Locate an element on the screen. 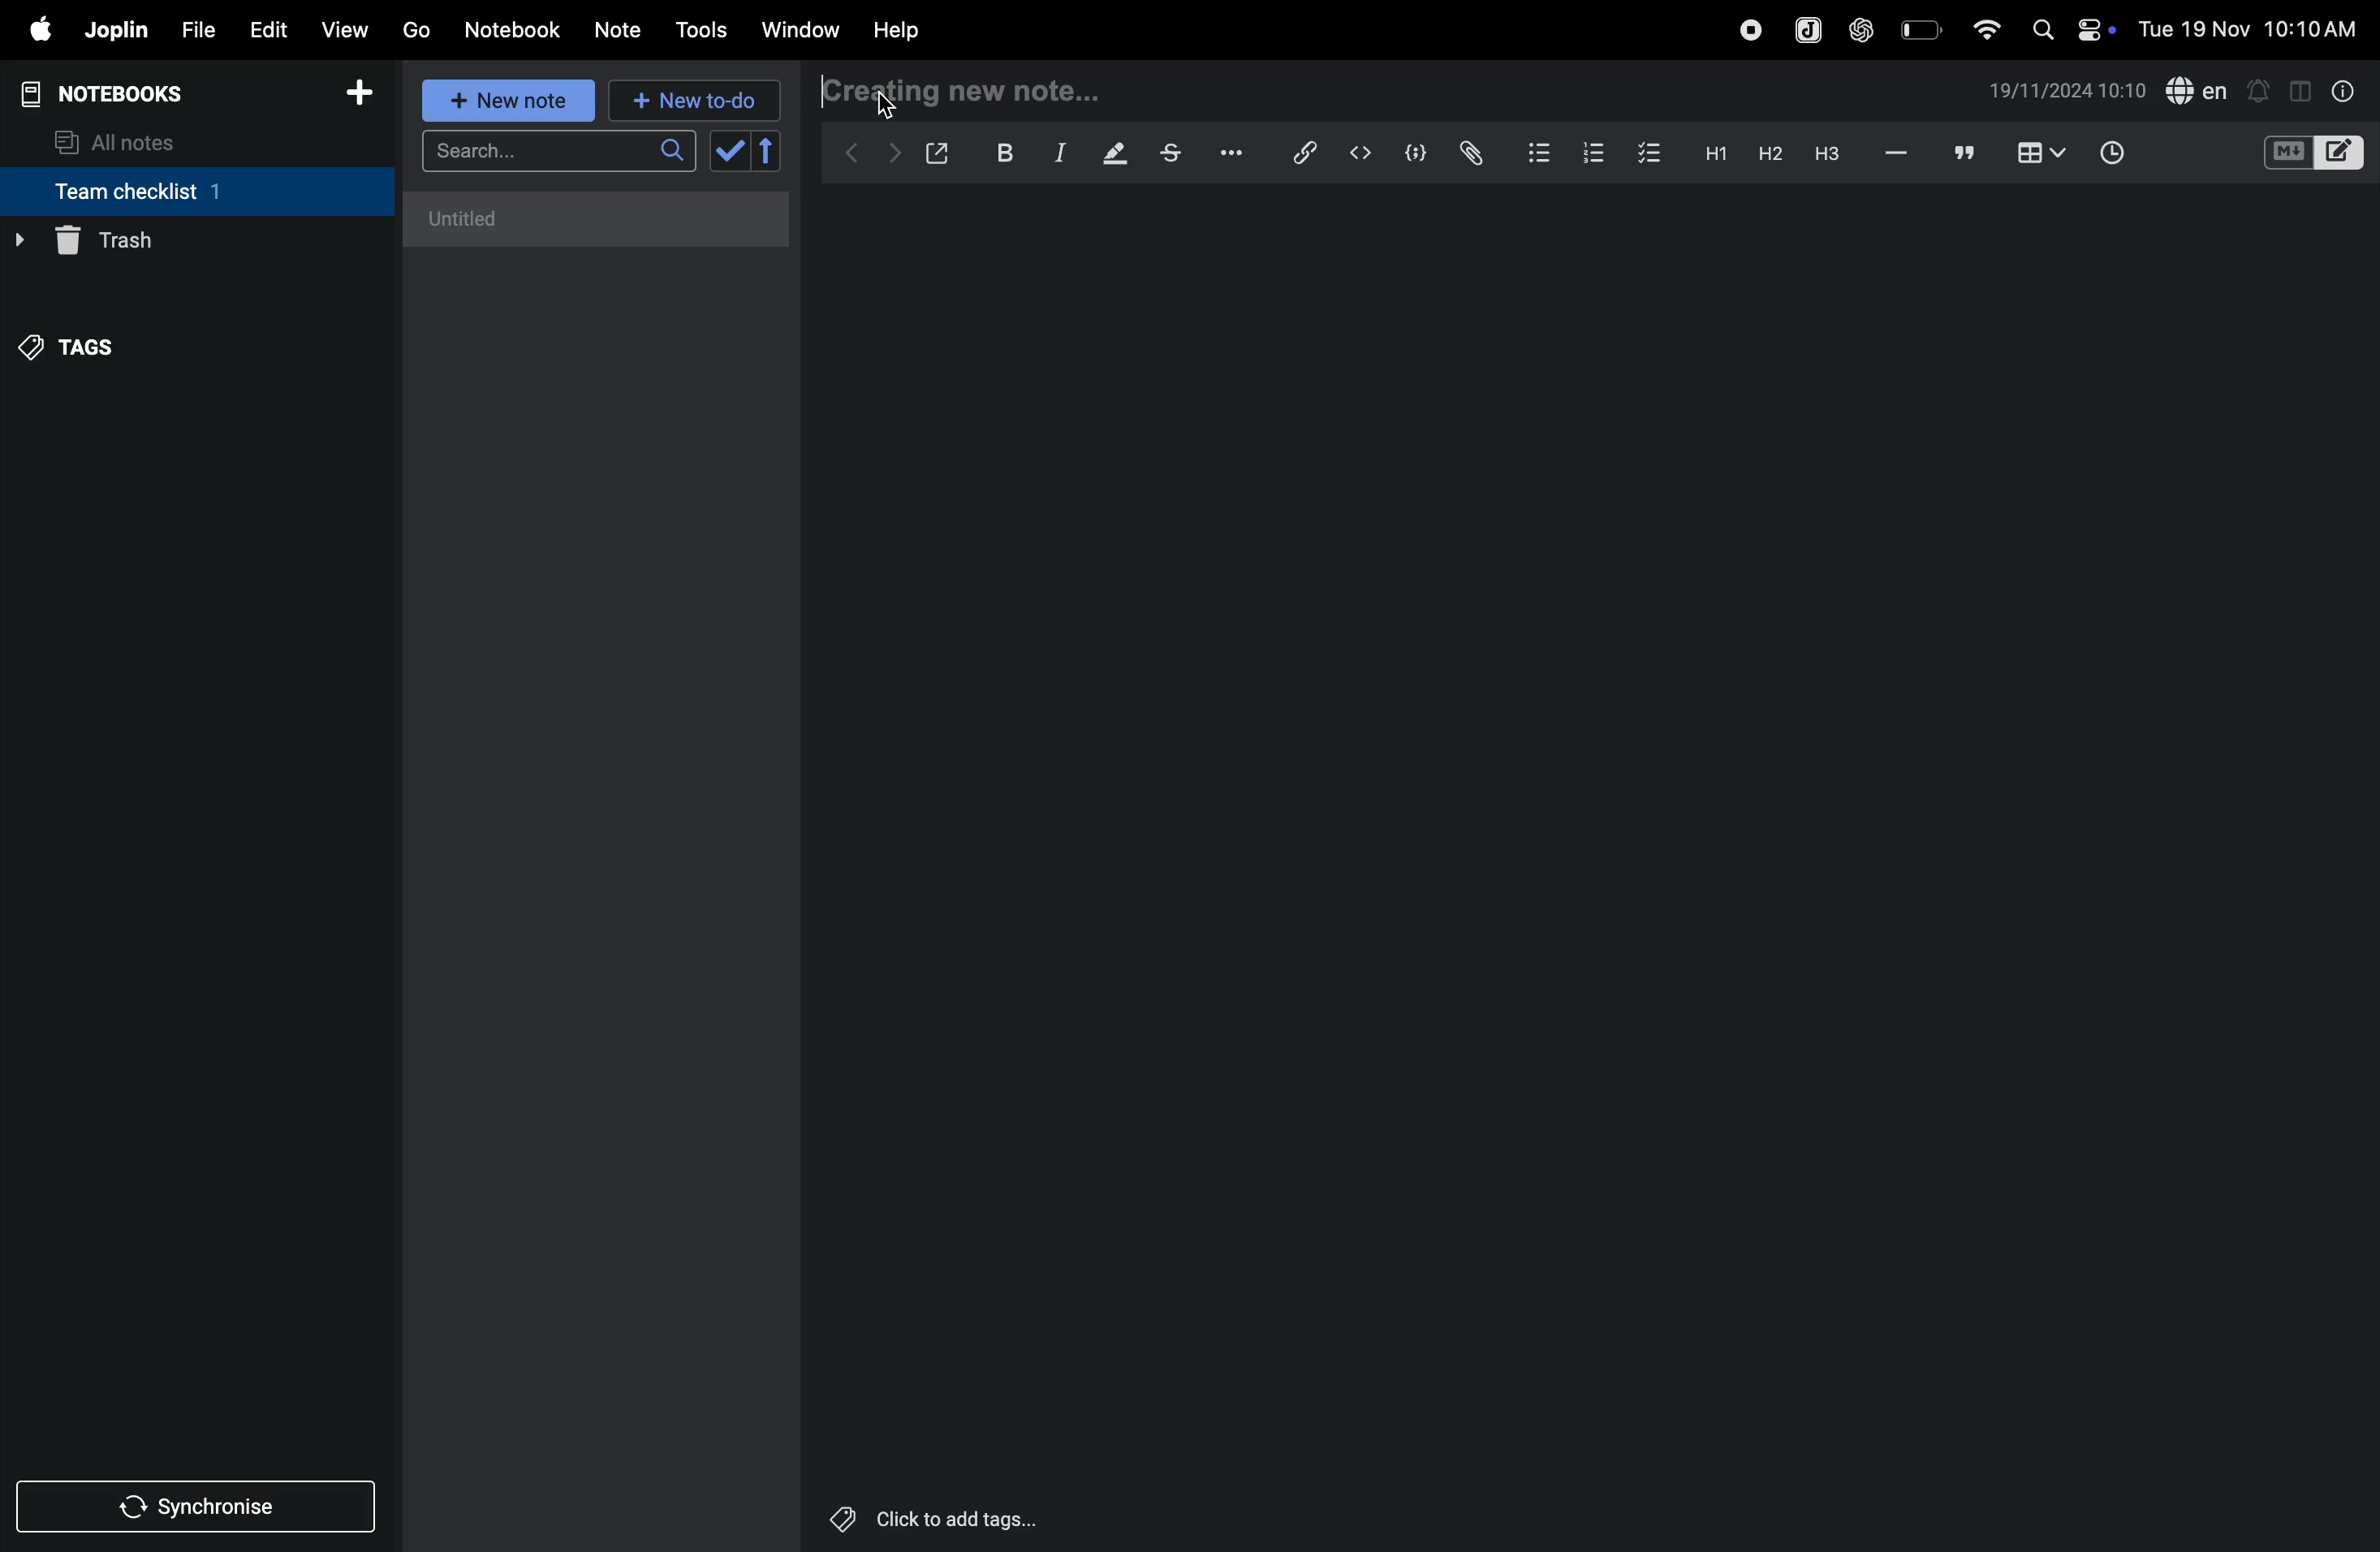 This screenshot has height=1552, width=2380. comments is located at coordinates (1960, 154).